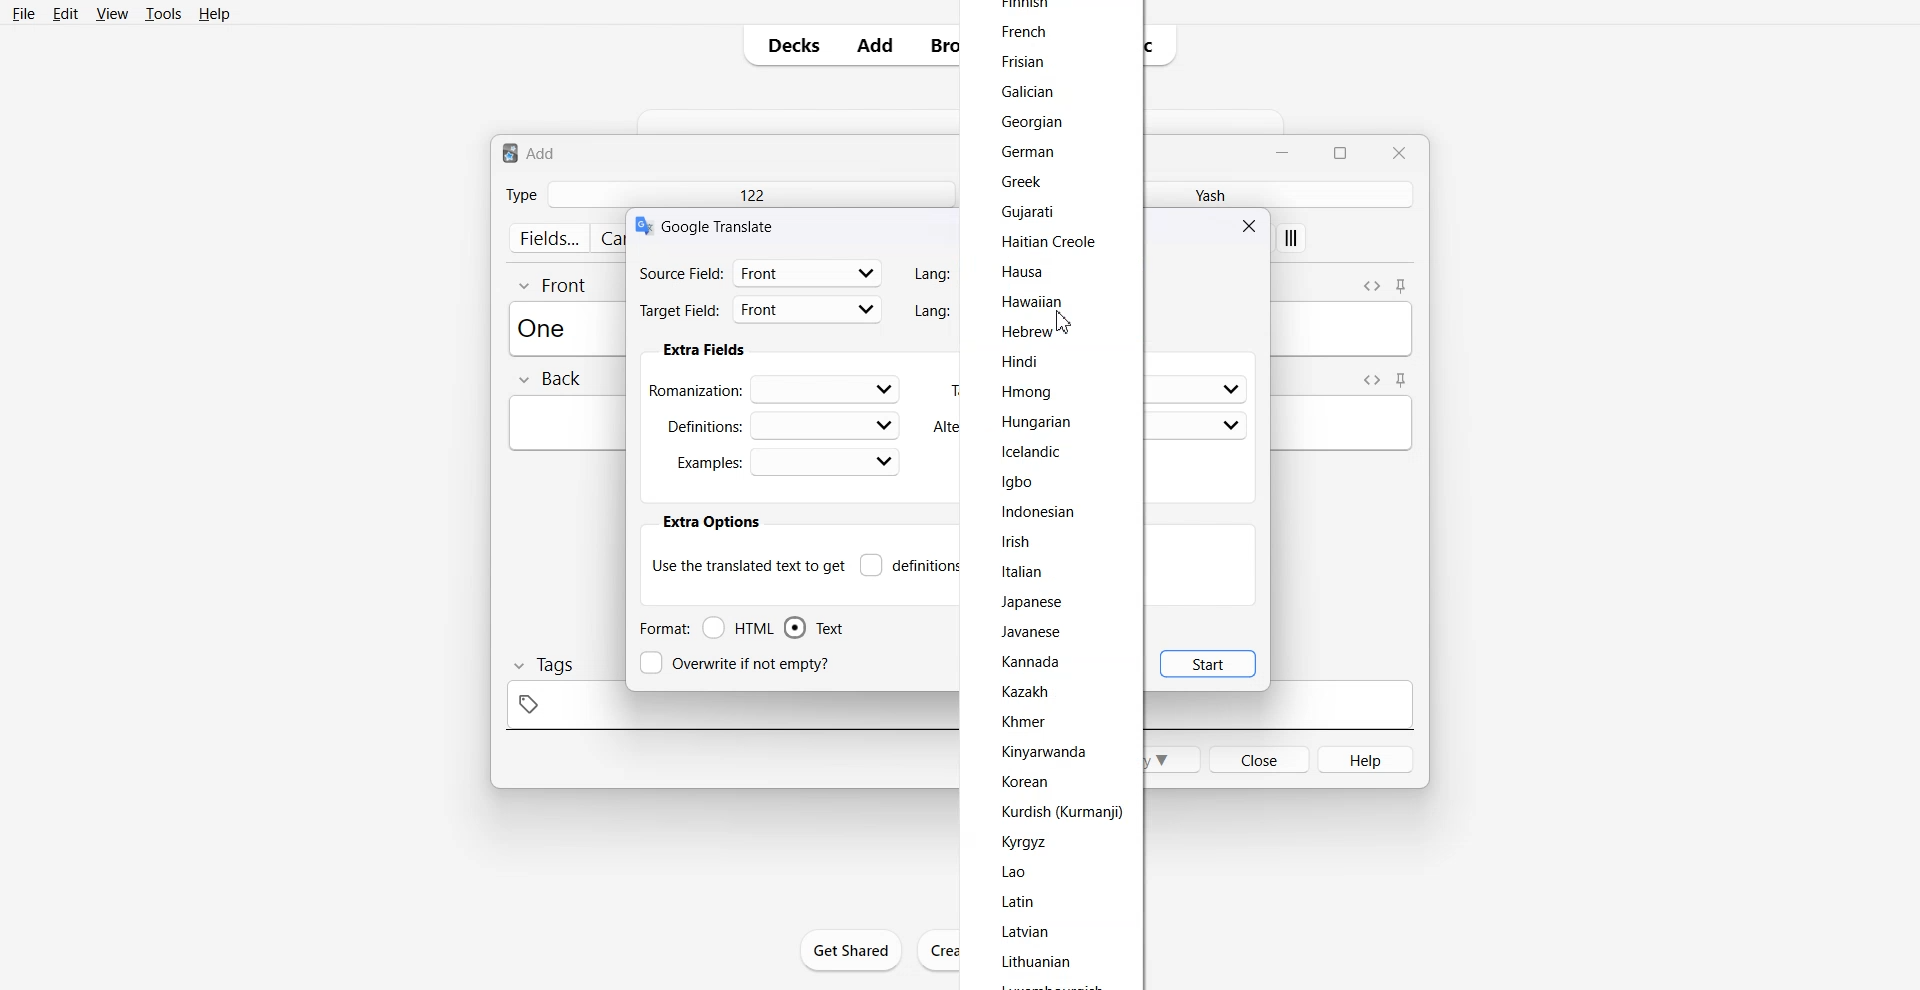 This screenshot has width=1920, height=990. I want to click on French, so click(1023, 30).